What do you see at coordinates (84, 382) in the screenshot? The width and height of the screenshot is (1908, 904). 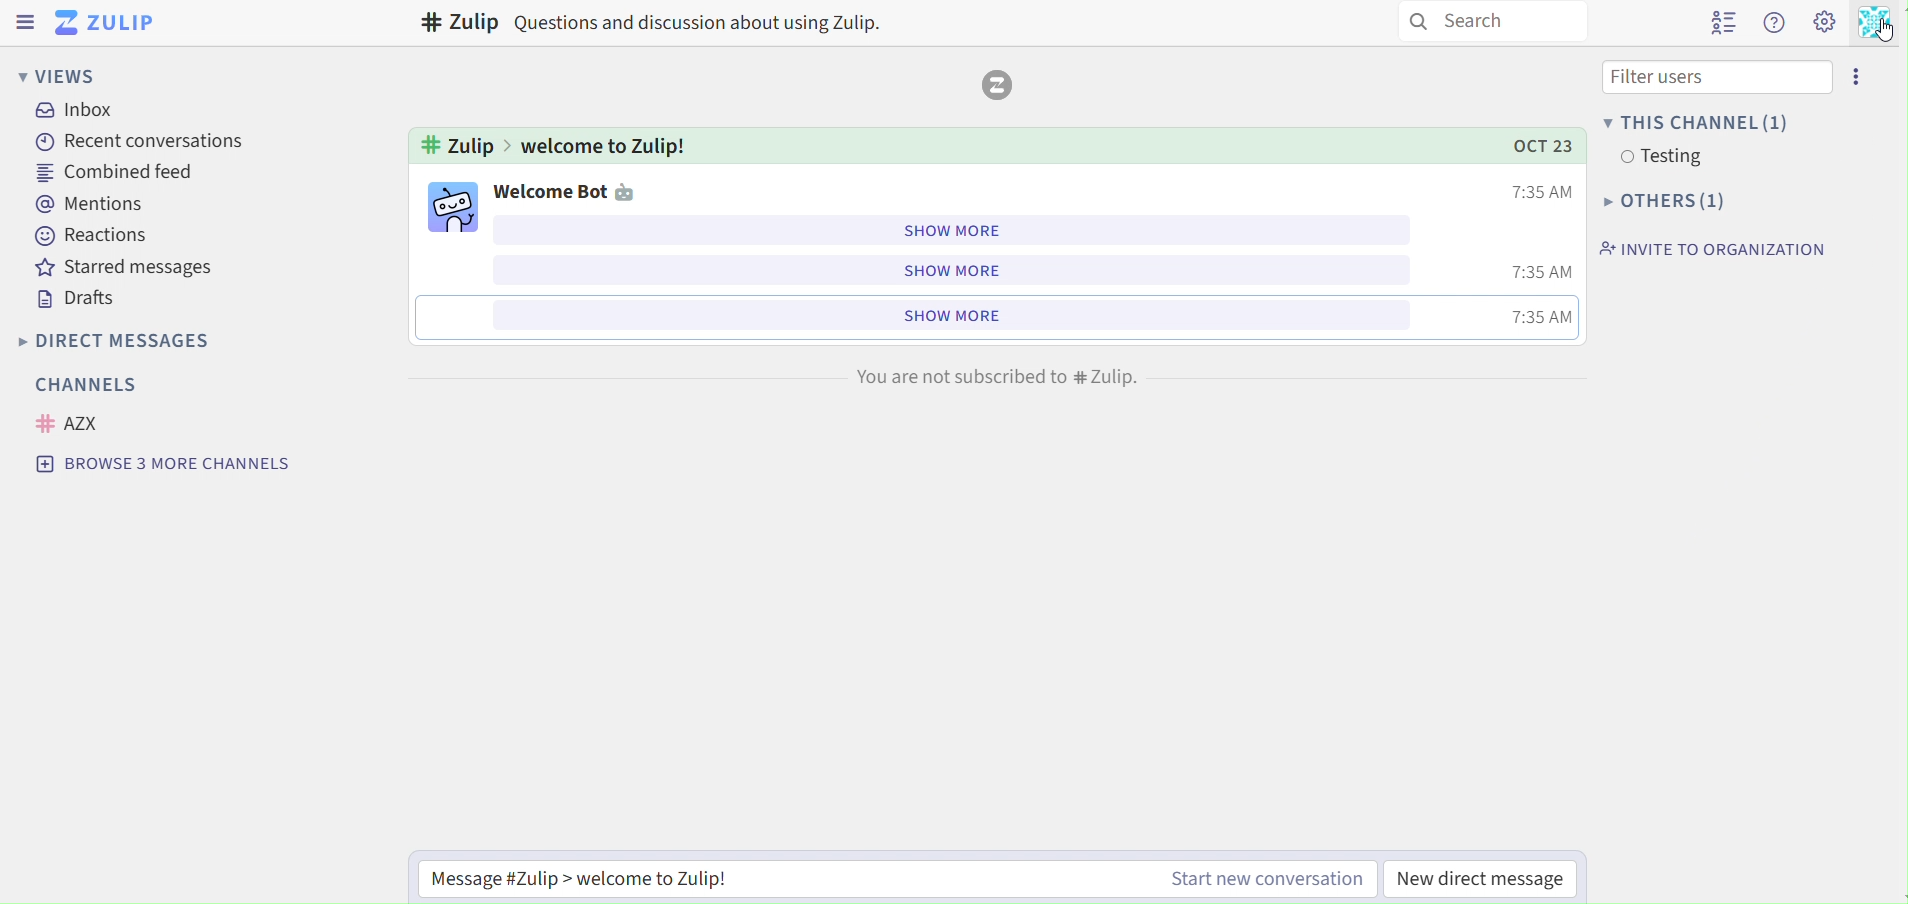 I see `channels` at bounding box center [84, 382].